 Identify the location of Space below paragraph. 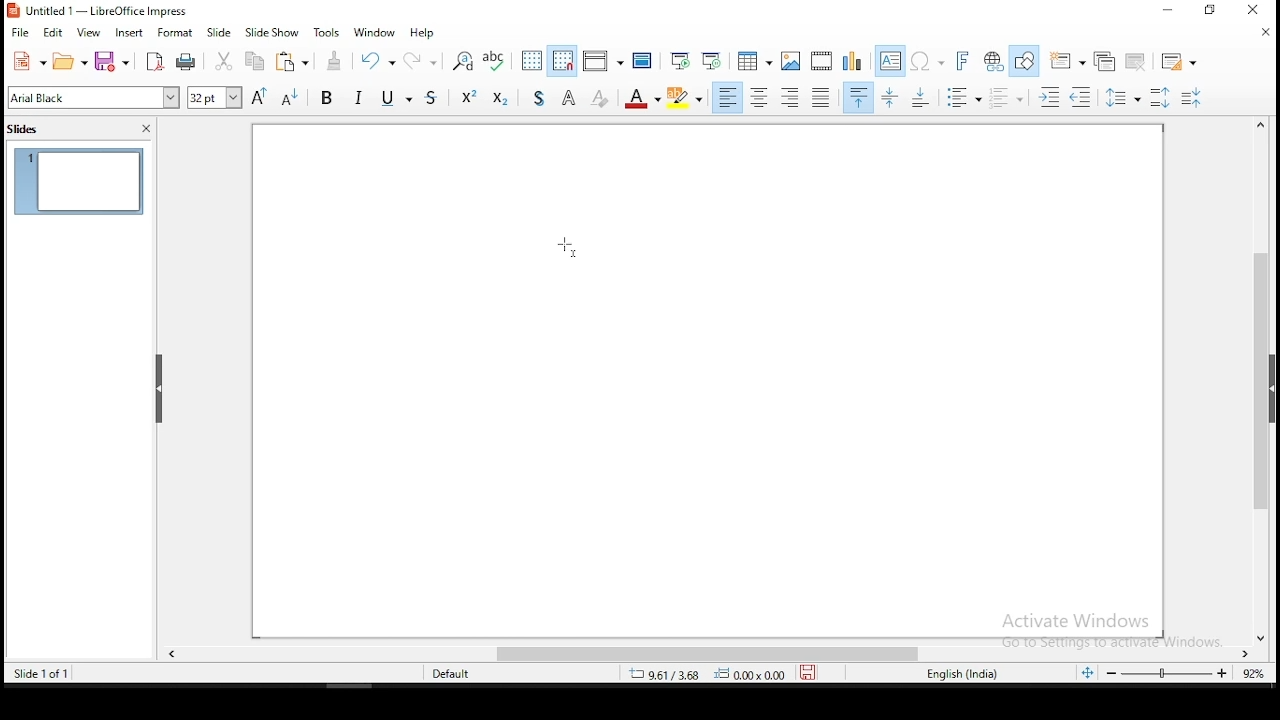
(859, 97).